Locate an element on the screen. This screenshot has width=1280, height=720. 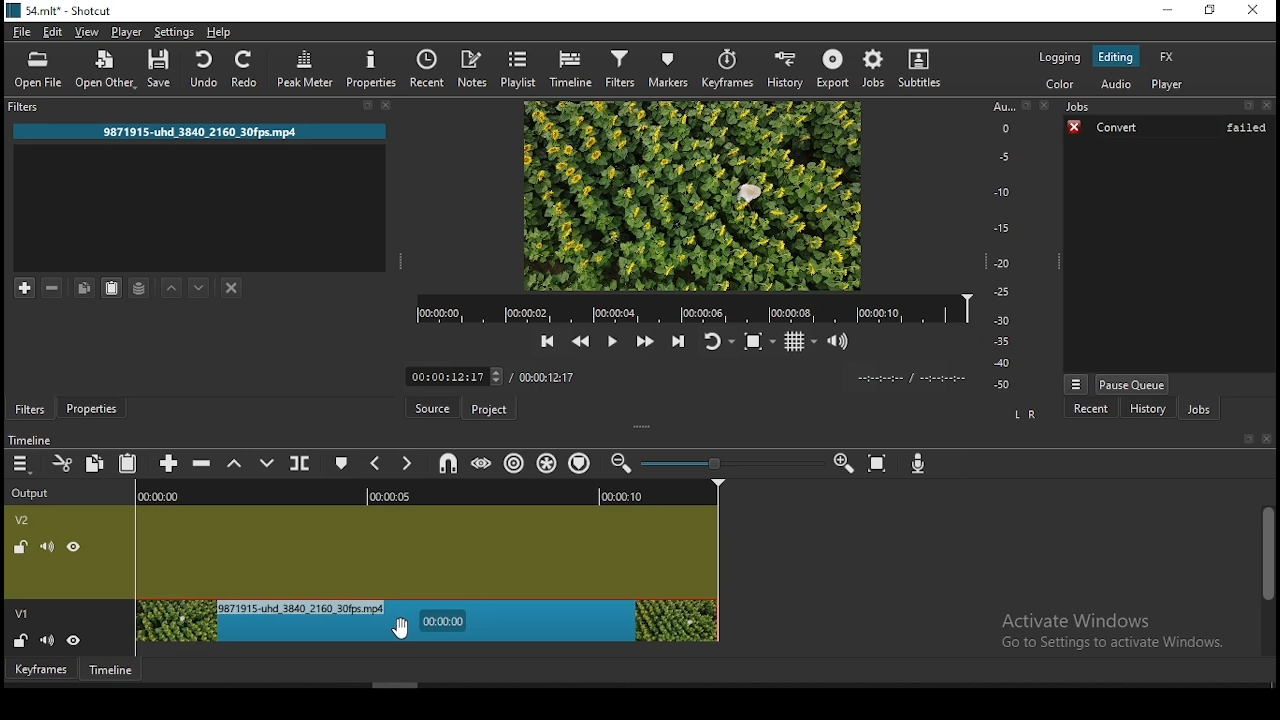
v2 is located at coordinates (26, 522).